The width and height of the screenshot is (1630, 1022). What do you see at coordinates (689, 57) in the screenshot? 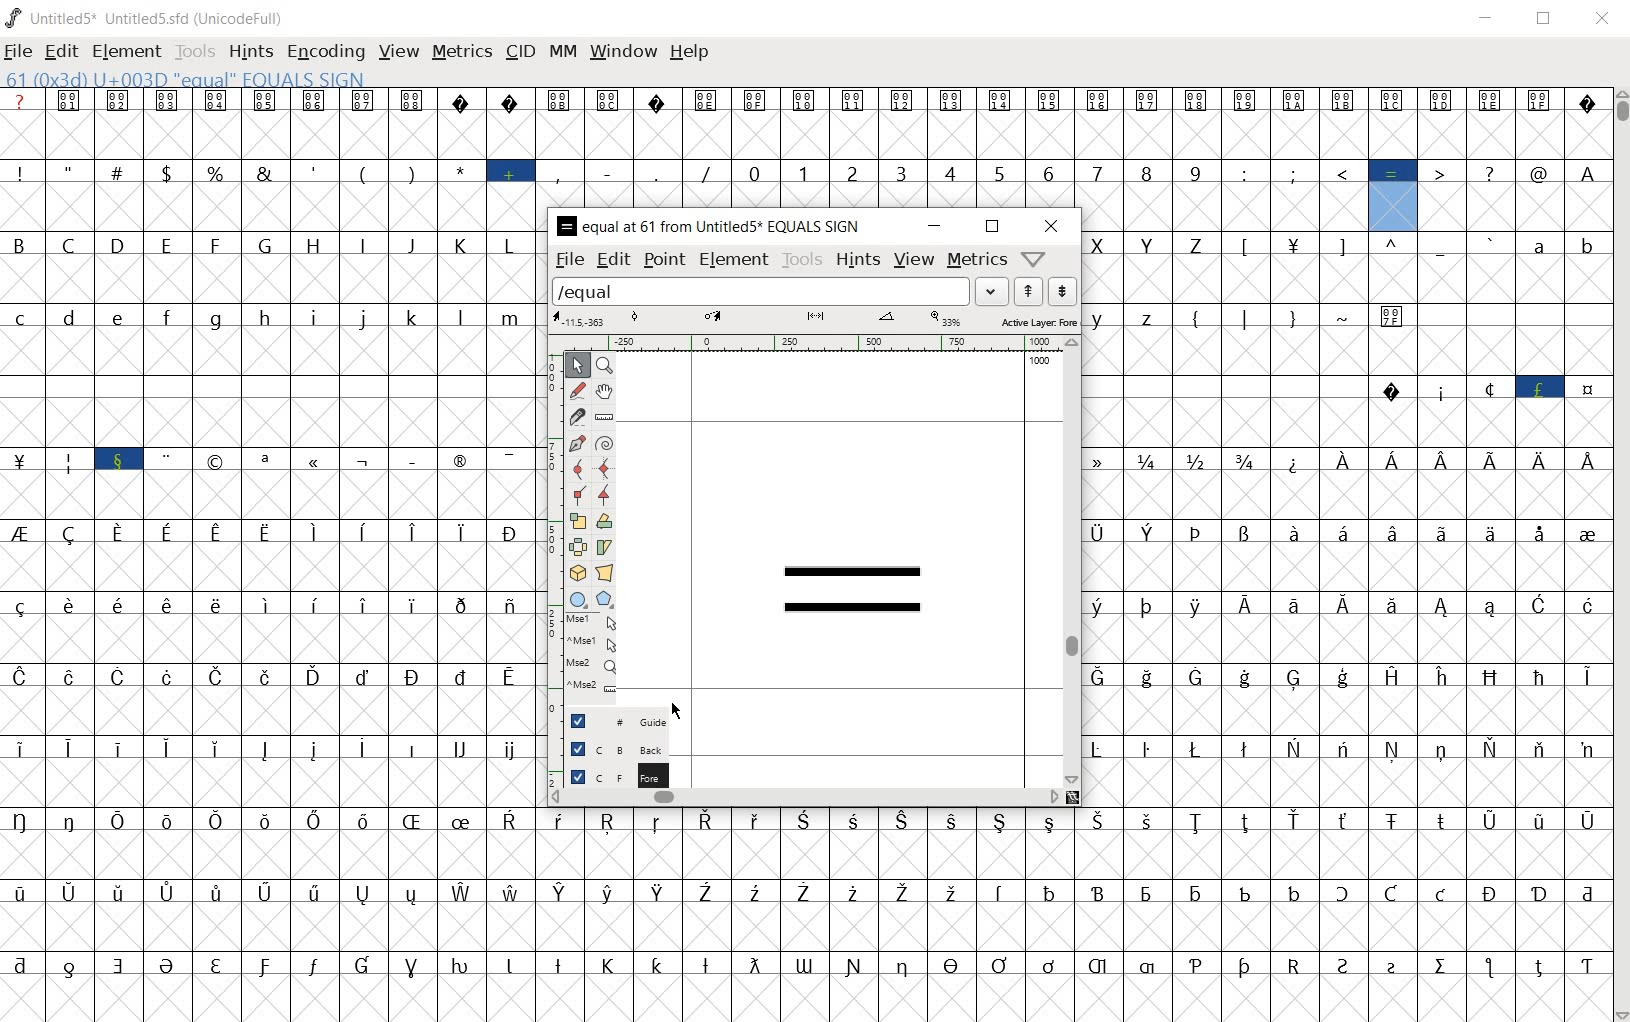
I see `help` at bounding box center [689, 57].